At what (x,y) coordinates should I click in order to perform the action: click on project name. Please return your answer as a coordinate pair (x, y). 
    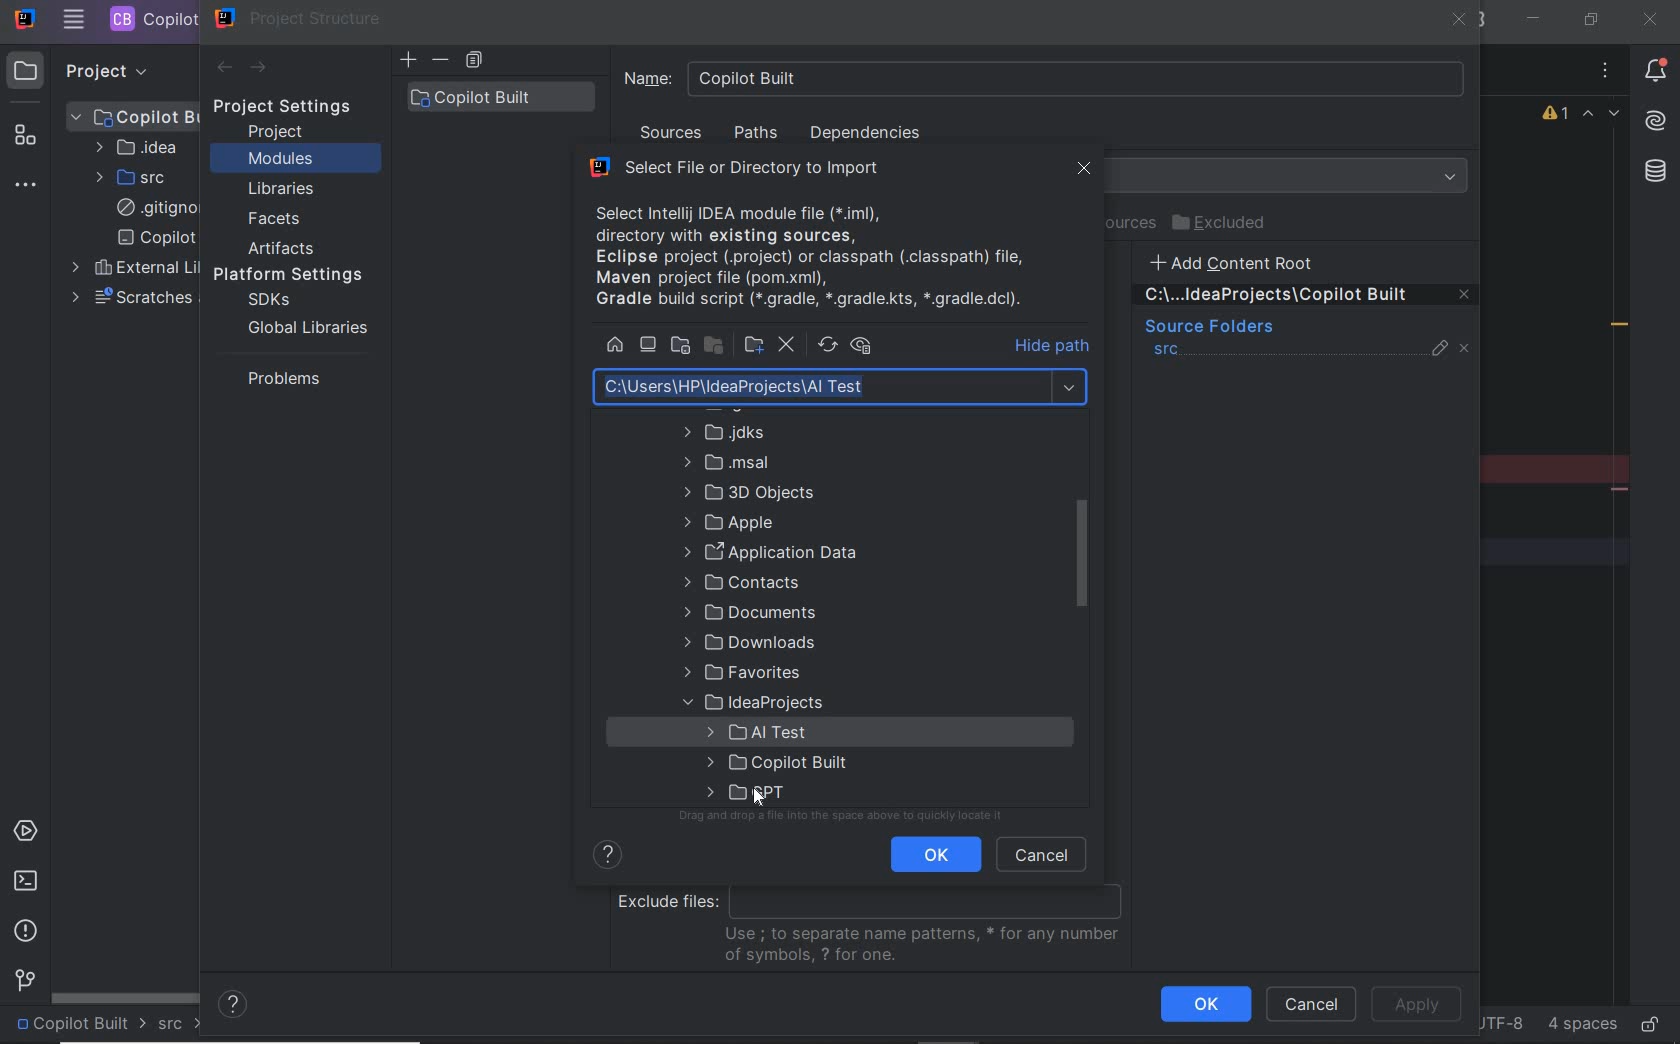
    Looking at the image, I should click on (80, 1025).